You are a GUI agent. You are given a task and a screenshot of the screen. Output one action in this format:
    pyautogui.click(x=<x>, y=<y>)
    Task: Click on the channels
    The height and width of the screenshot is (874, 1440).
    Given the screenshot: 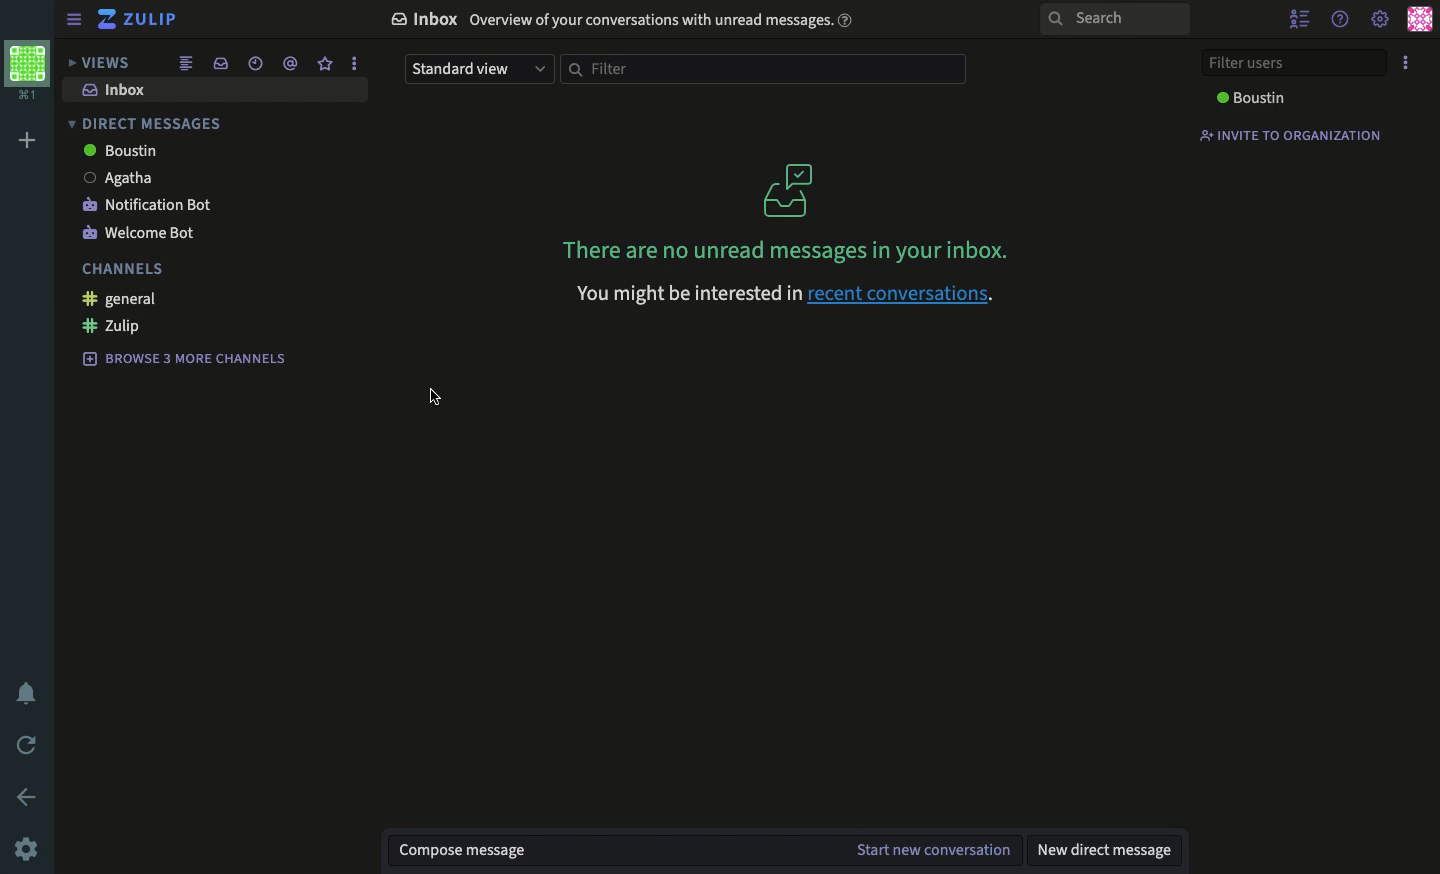 What is the action you would take?
    pyautogui.click(x=124, y=270)
    